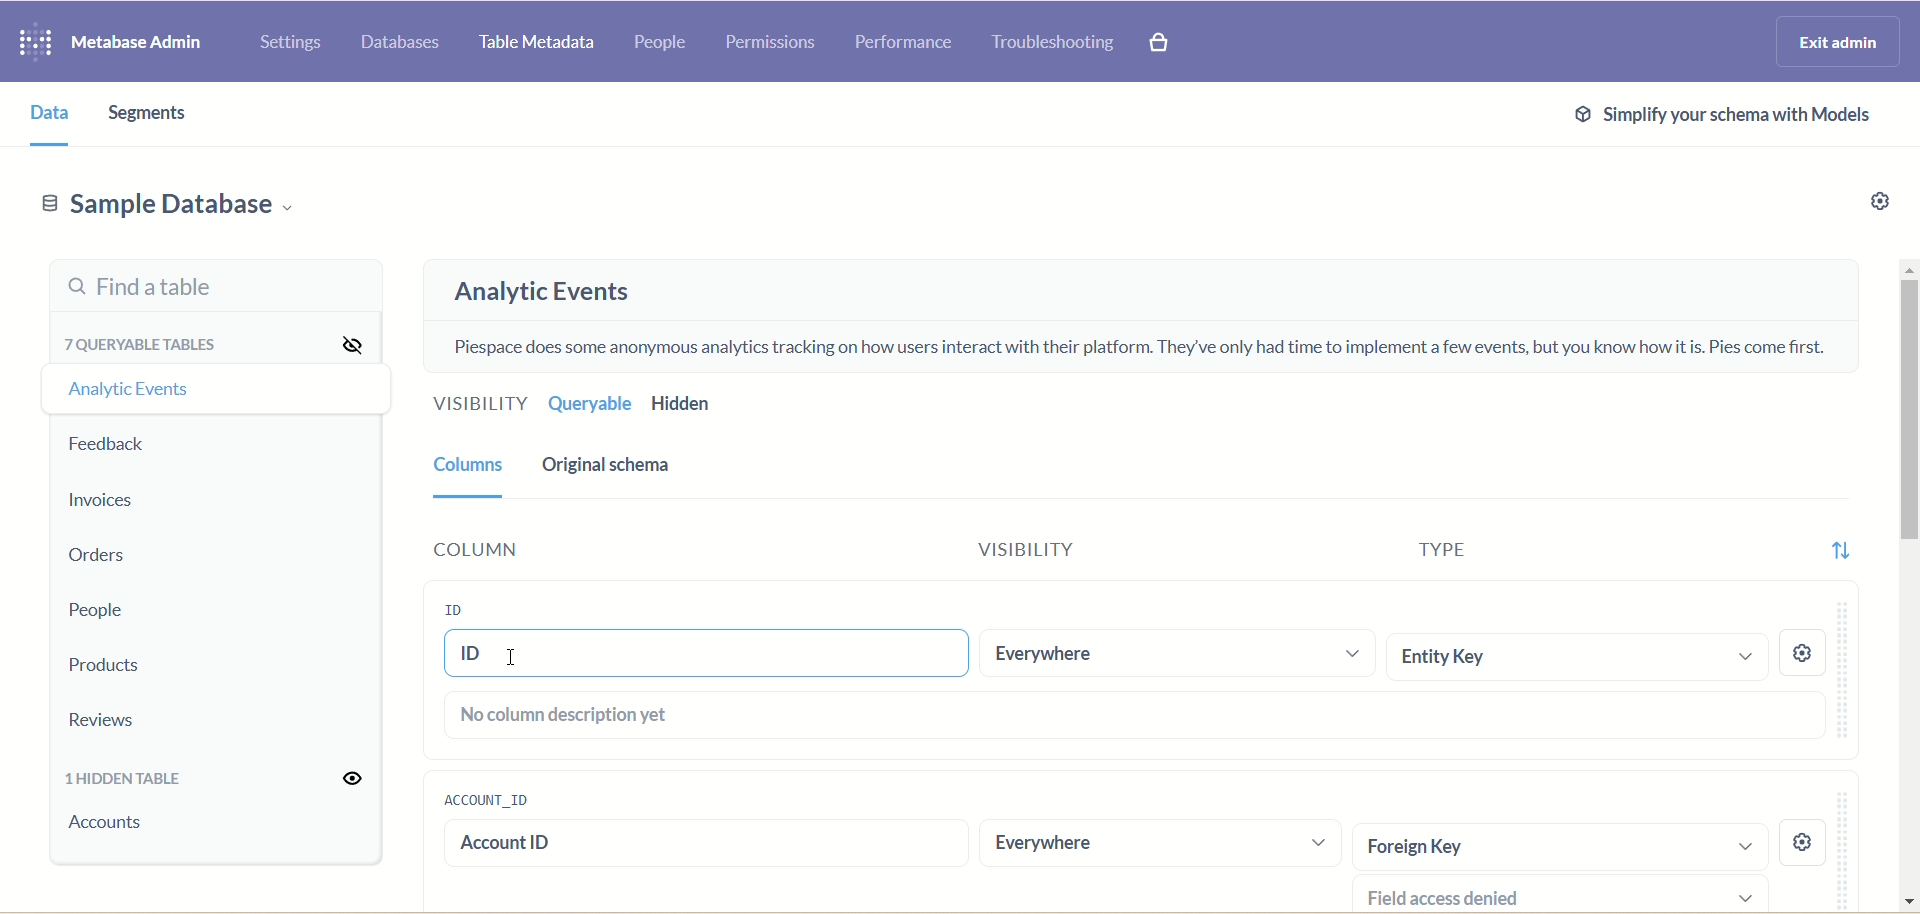 The height and width of the screenshot is (914, 1920). What do you see at coordinates (471, 474) in the screenshot?
I see `Columns` at bounding box center [471, 474].